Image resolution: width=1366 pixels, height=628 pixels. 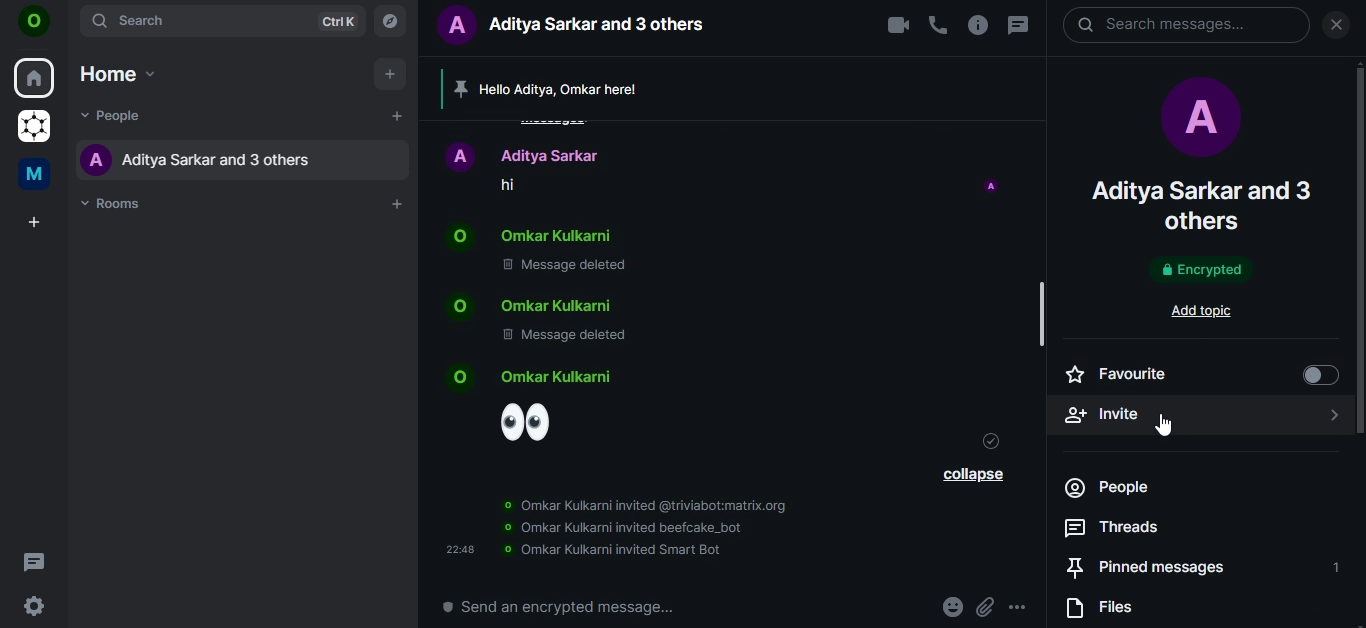 What do you see at coordinates (393, 20) in the screenshot?
I see `explore room` at bounding box center [393, 20].